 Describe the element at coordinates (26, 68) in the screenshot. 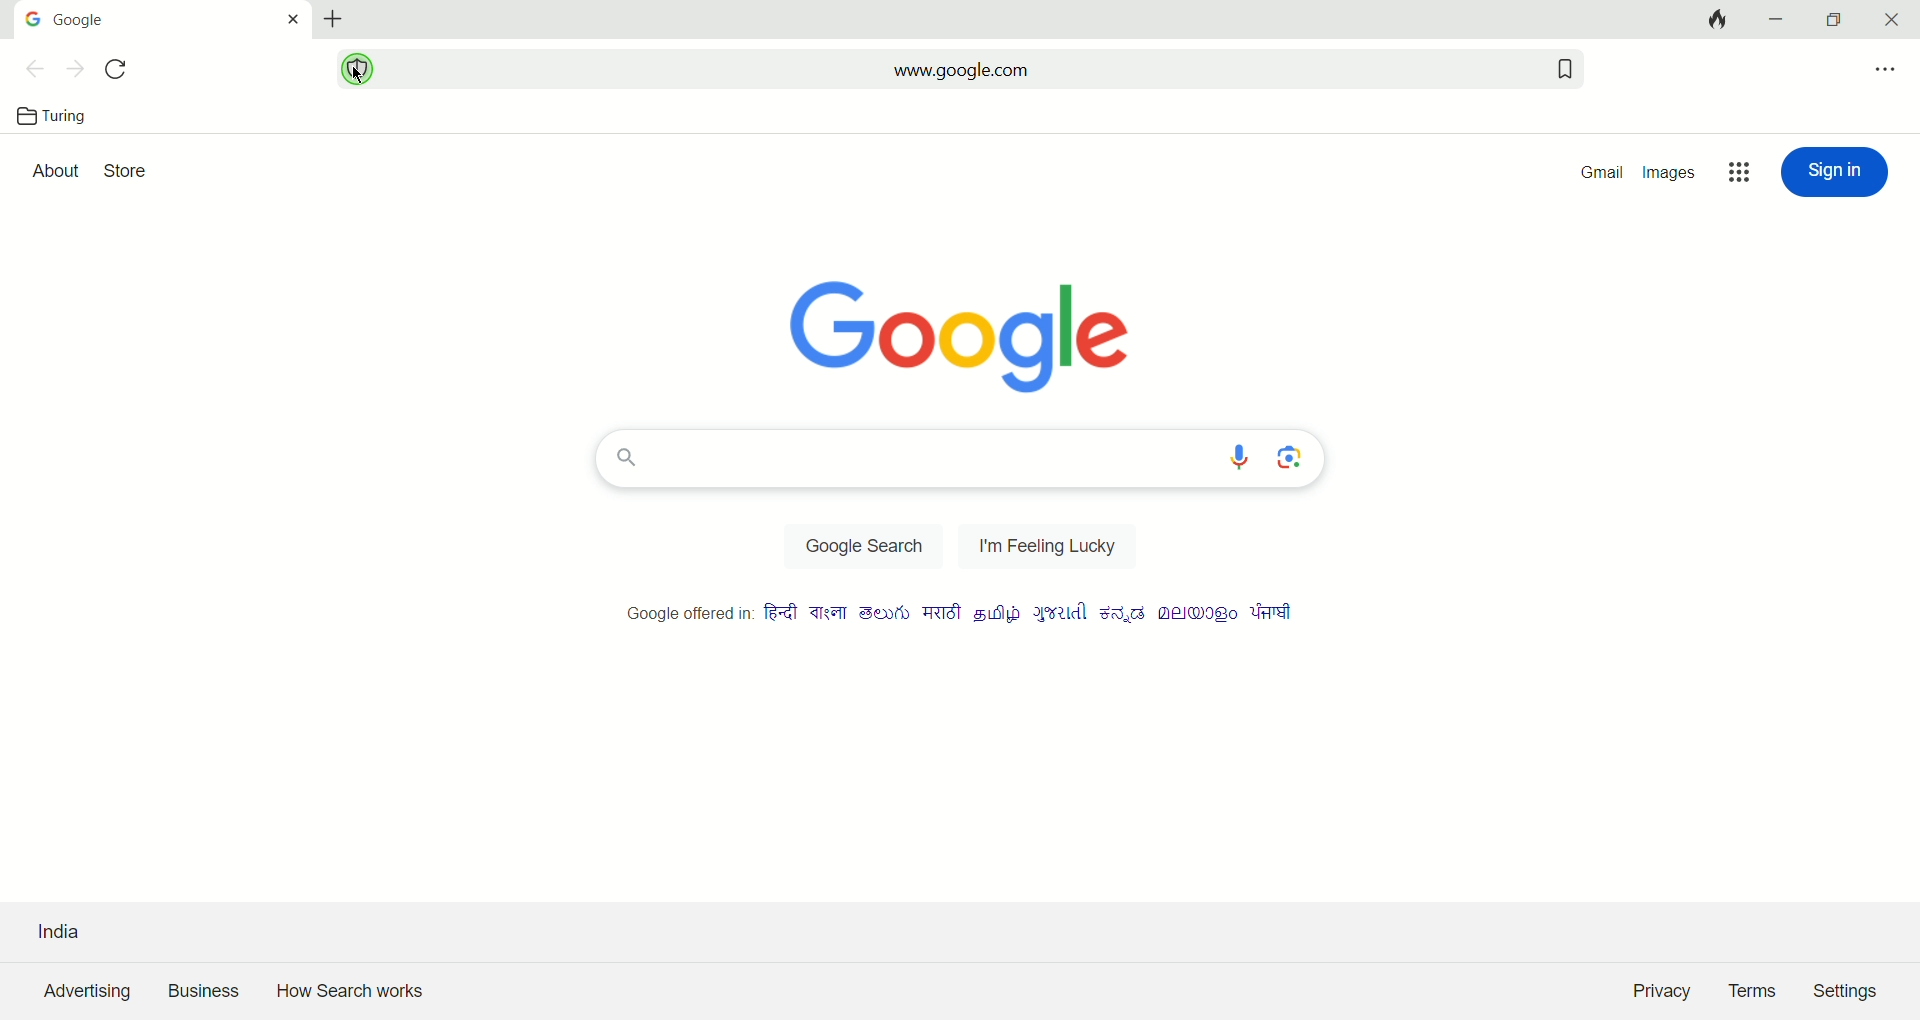

I see `previous` at that location.